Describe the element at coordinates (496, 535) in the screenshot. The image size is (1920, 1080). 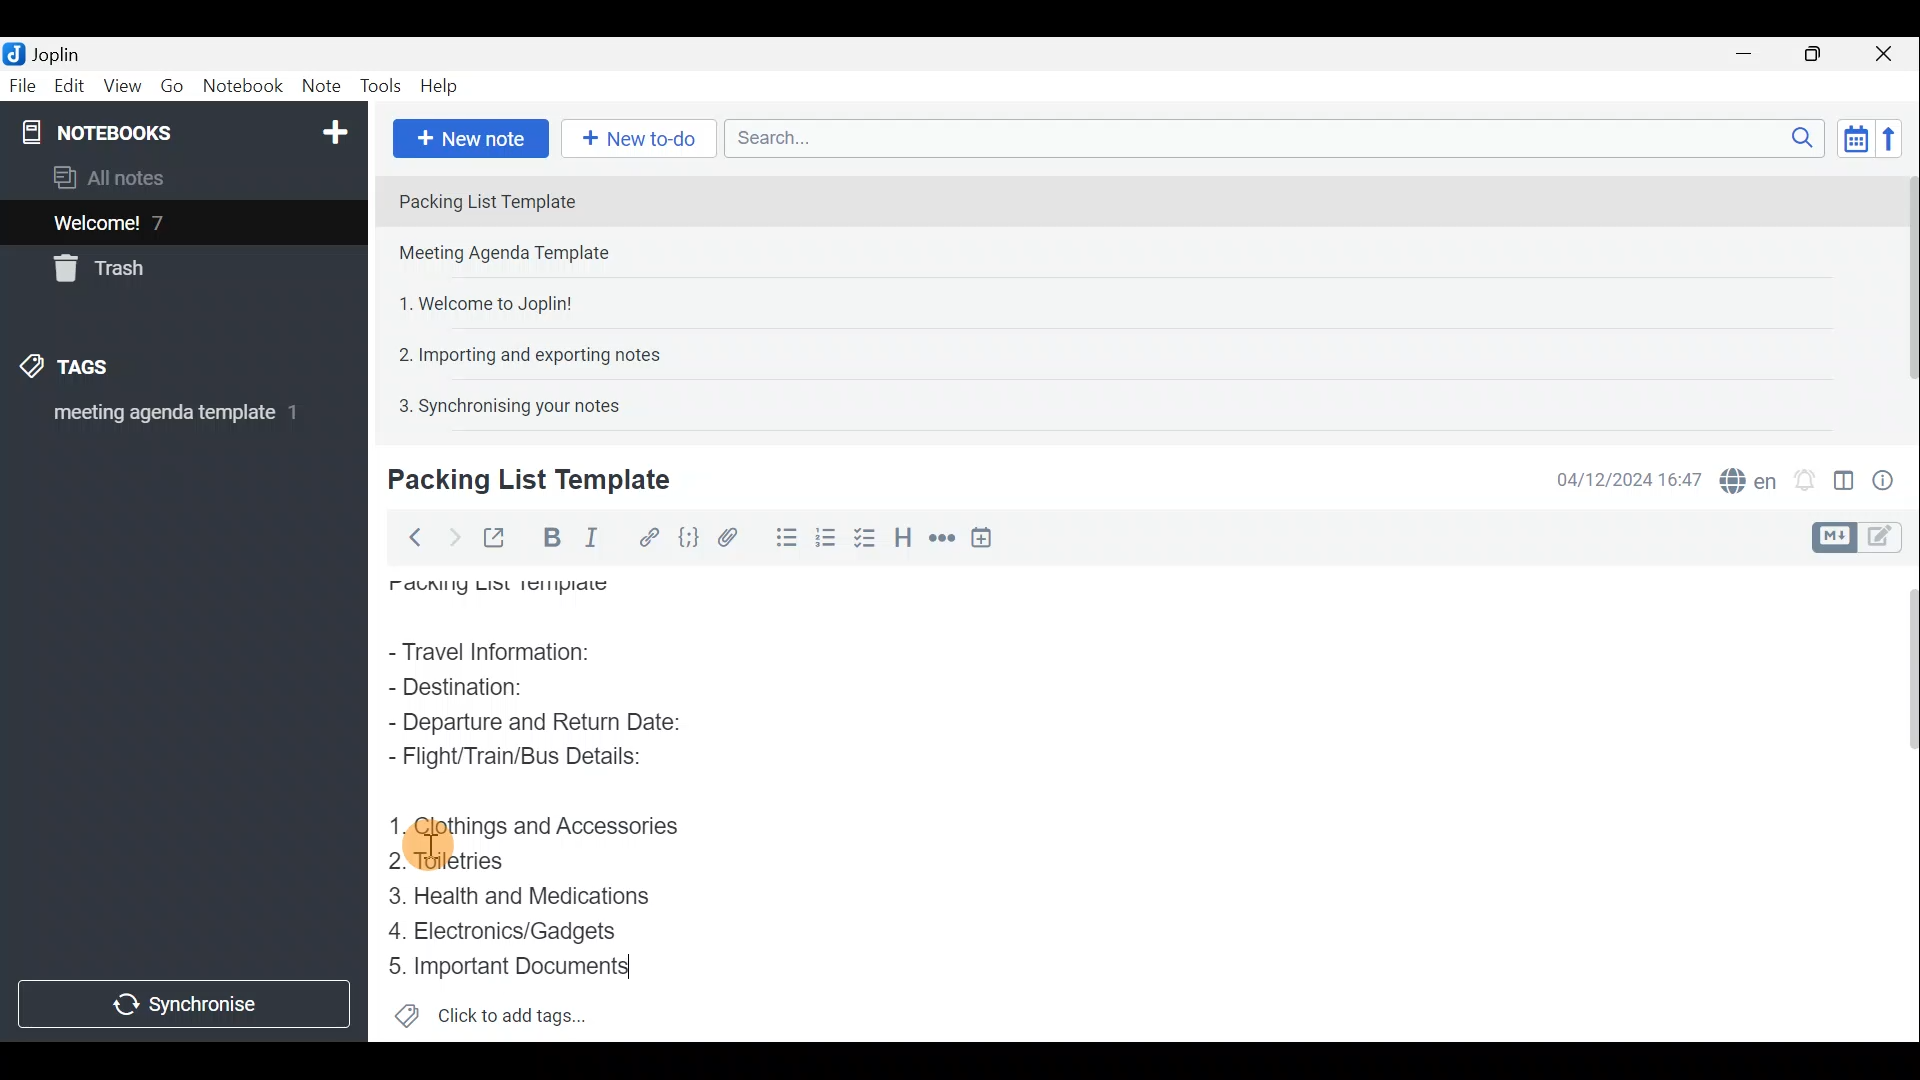
I see `Toggle external editing` at that location.